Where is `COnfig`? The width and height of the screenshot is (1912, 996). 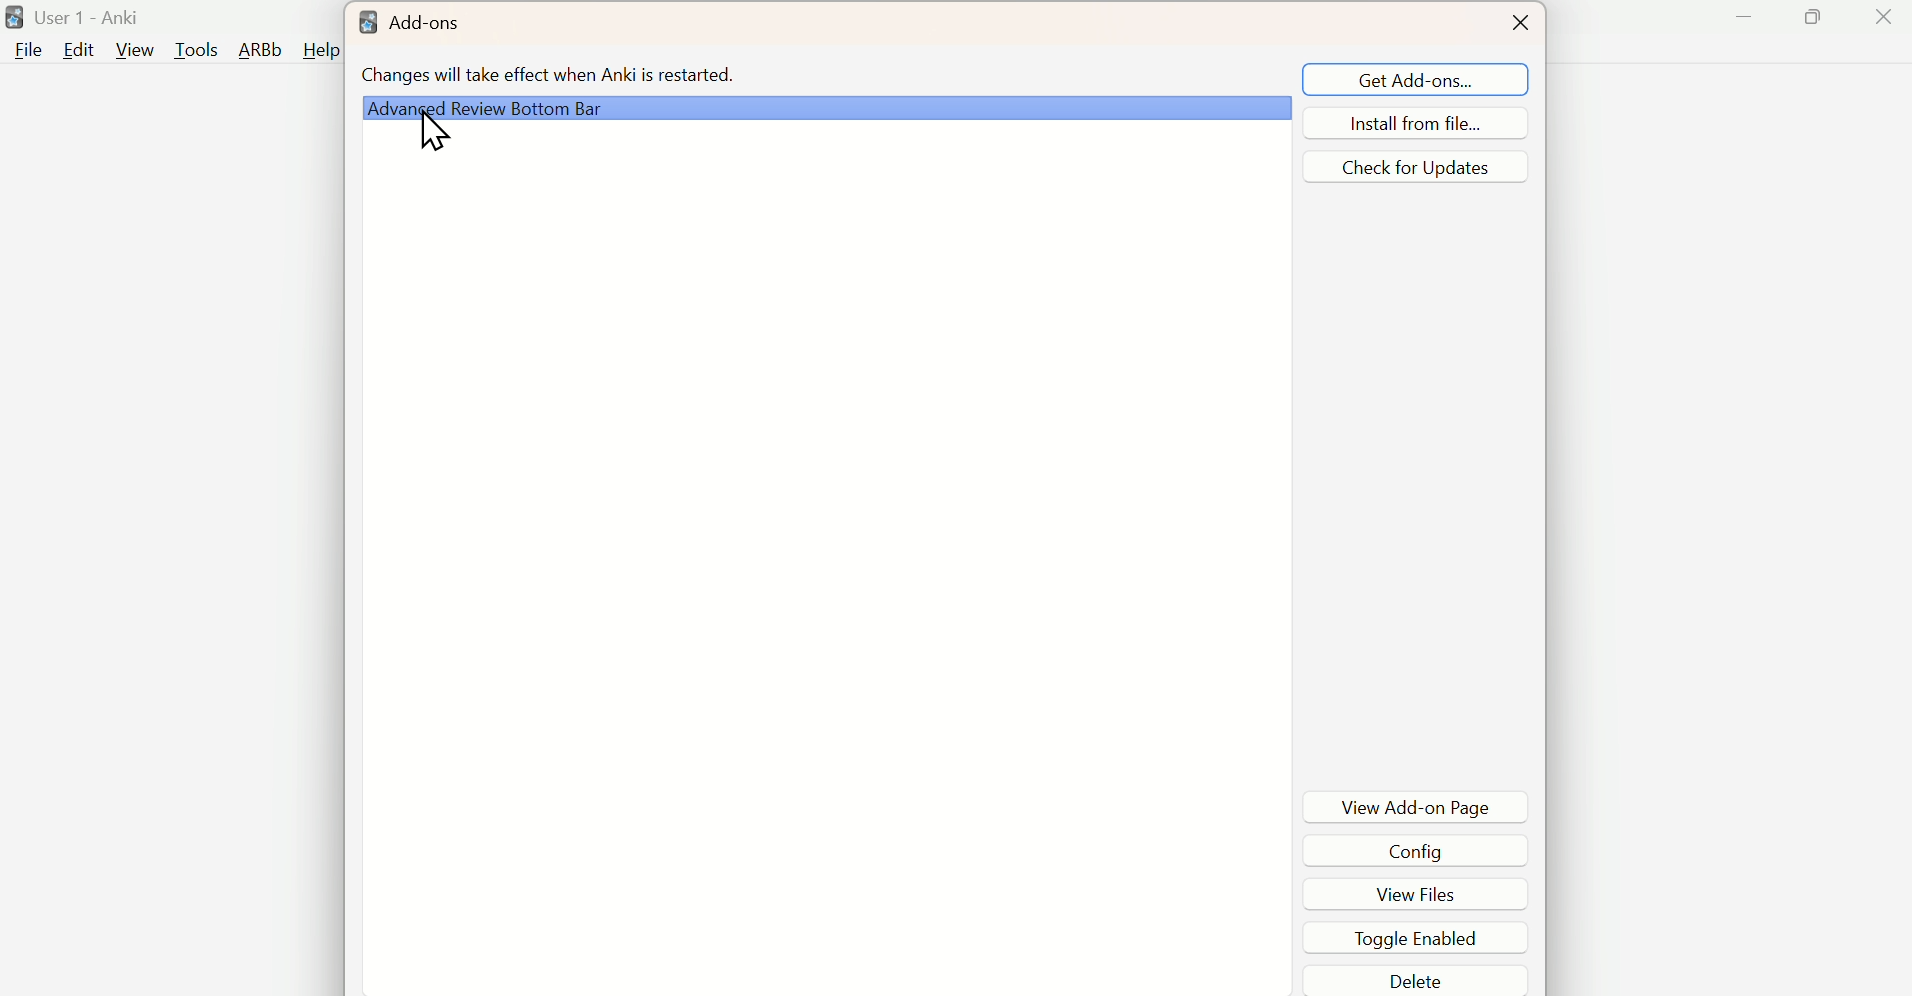
COnfig is located at coordinates (1413, 847).